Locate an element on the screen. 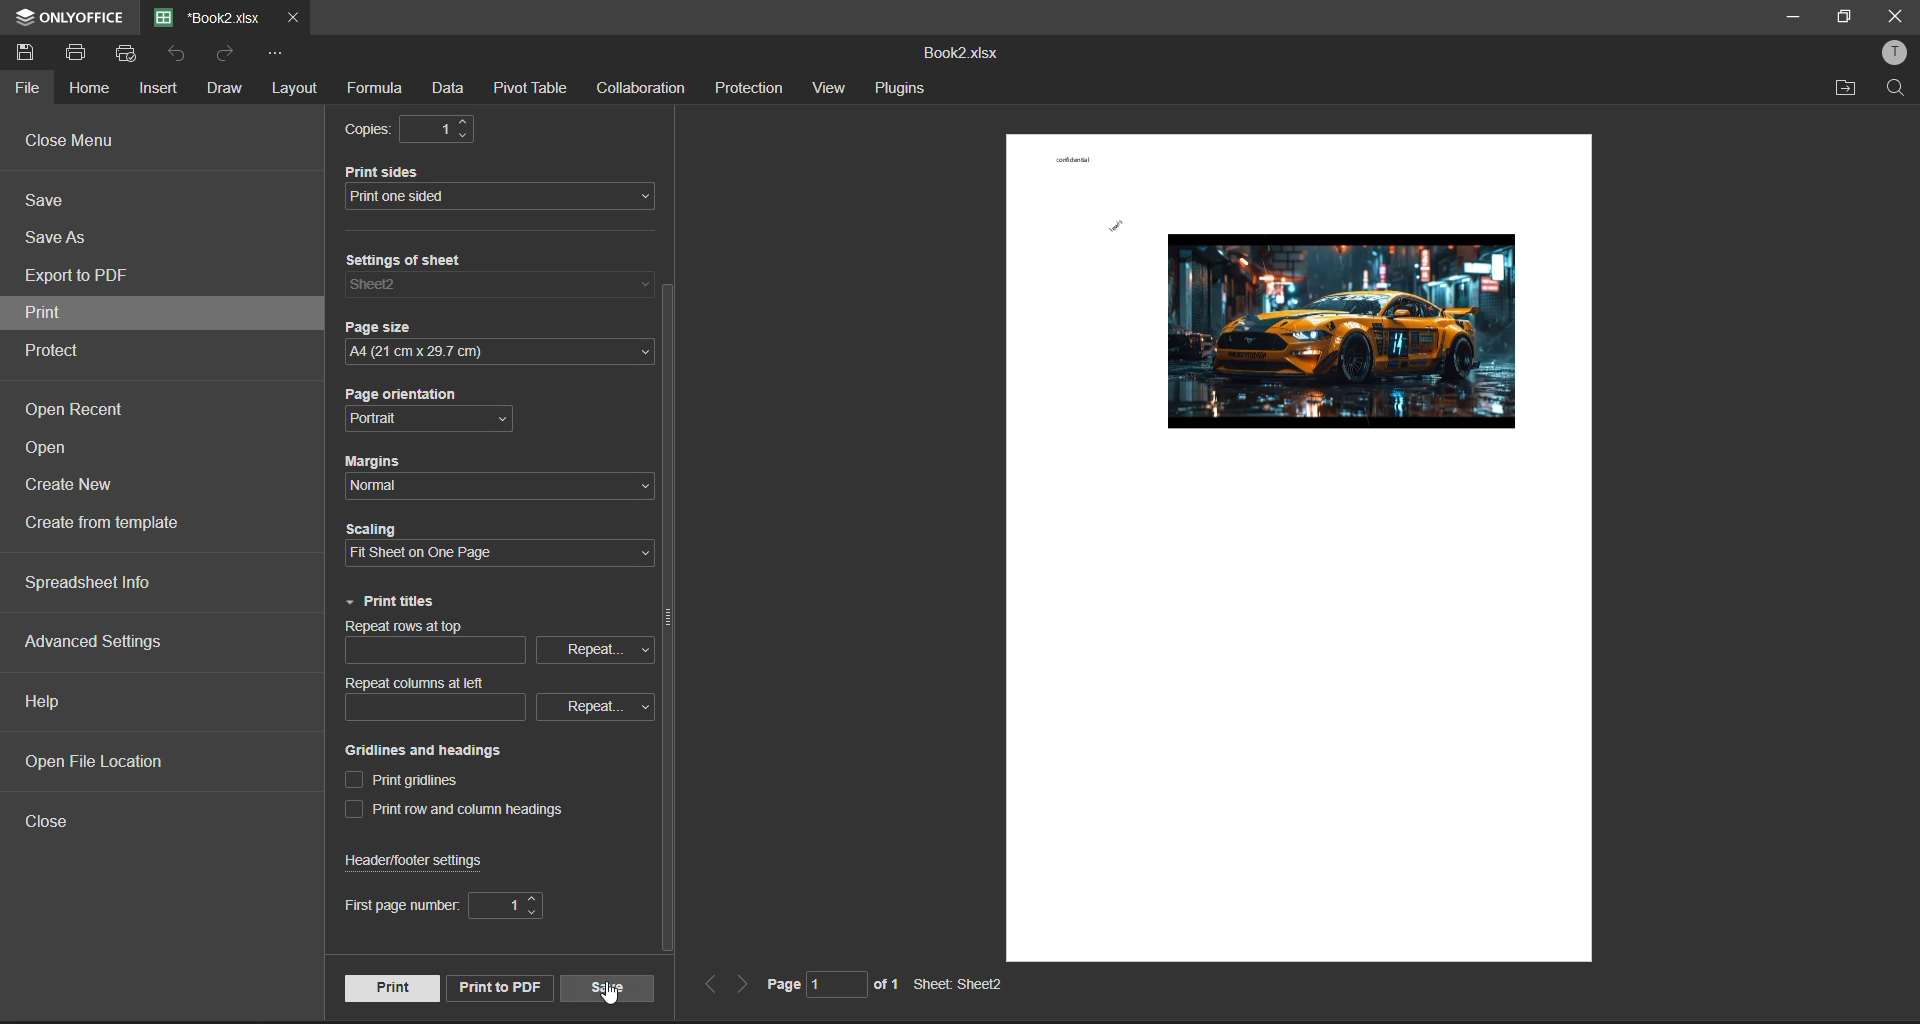  help is located at coordinates (47, 699).